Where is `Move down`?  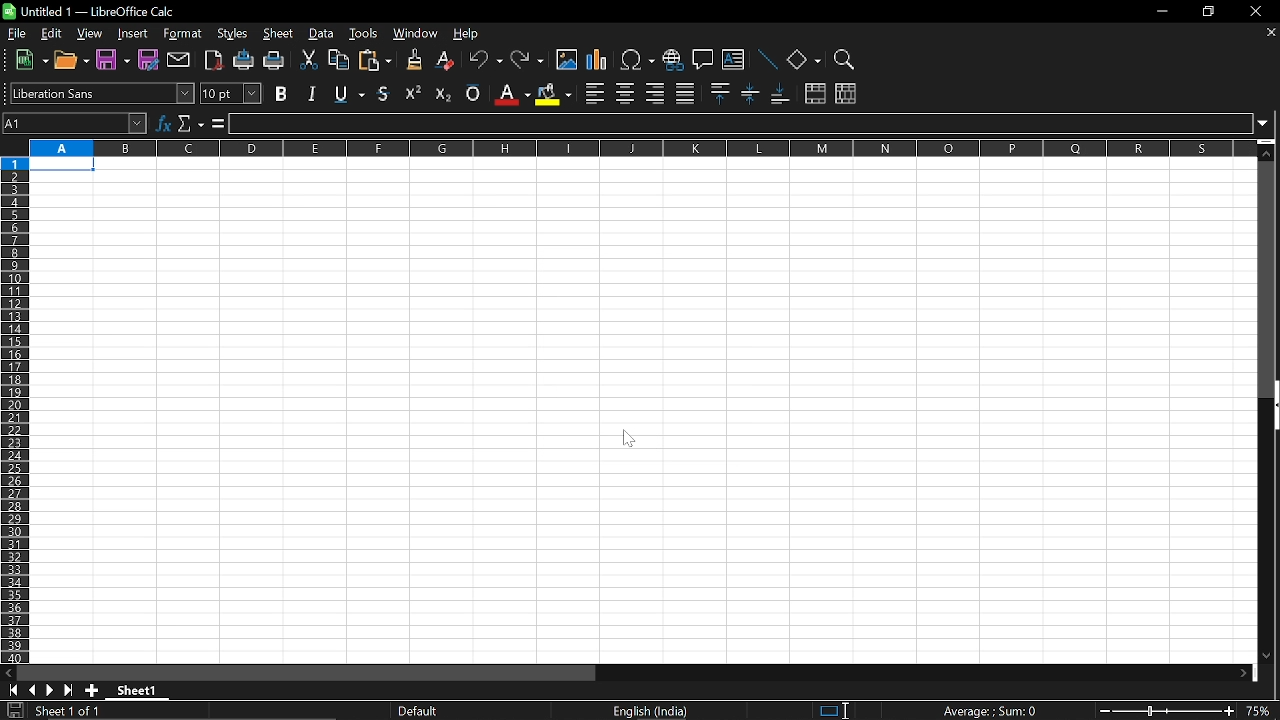
Move down is located at coordinates (1265, 654).